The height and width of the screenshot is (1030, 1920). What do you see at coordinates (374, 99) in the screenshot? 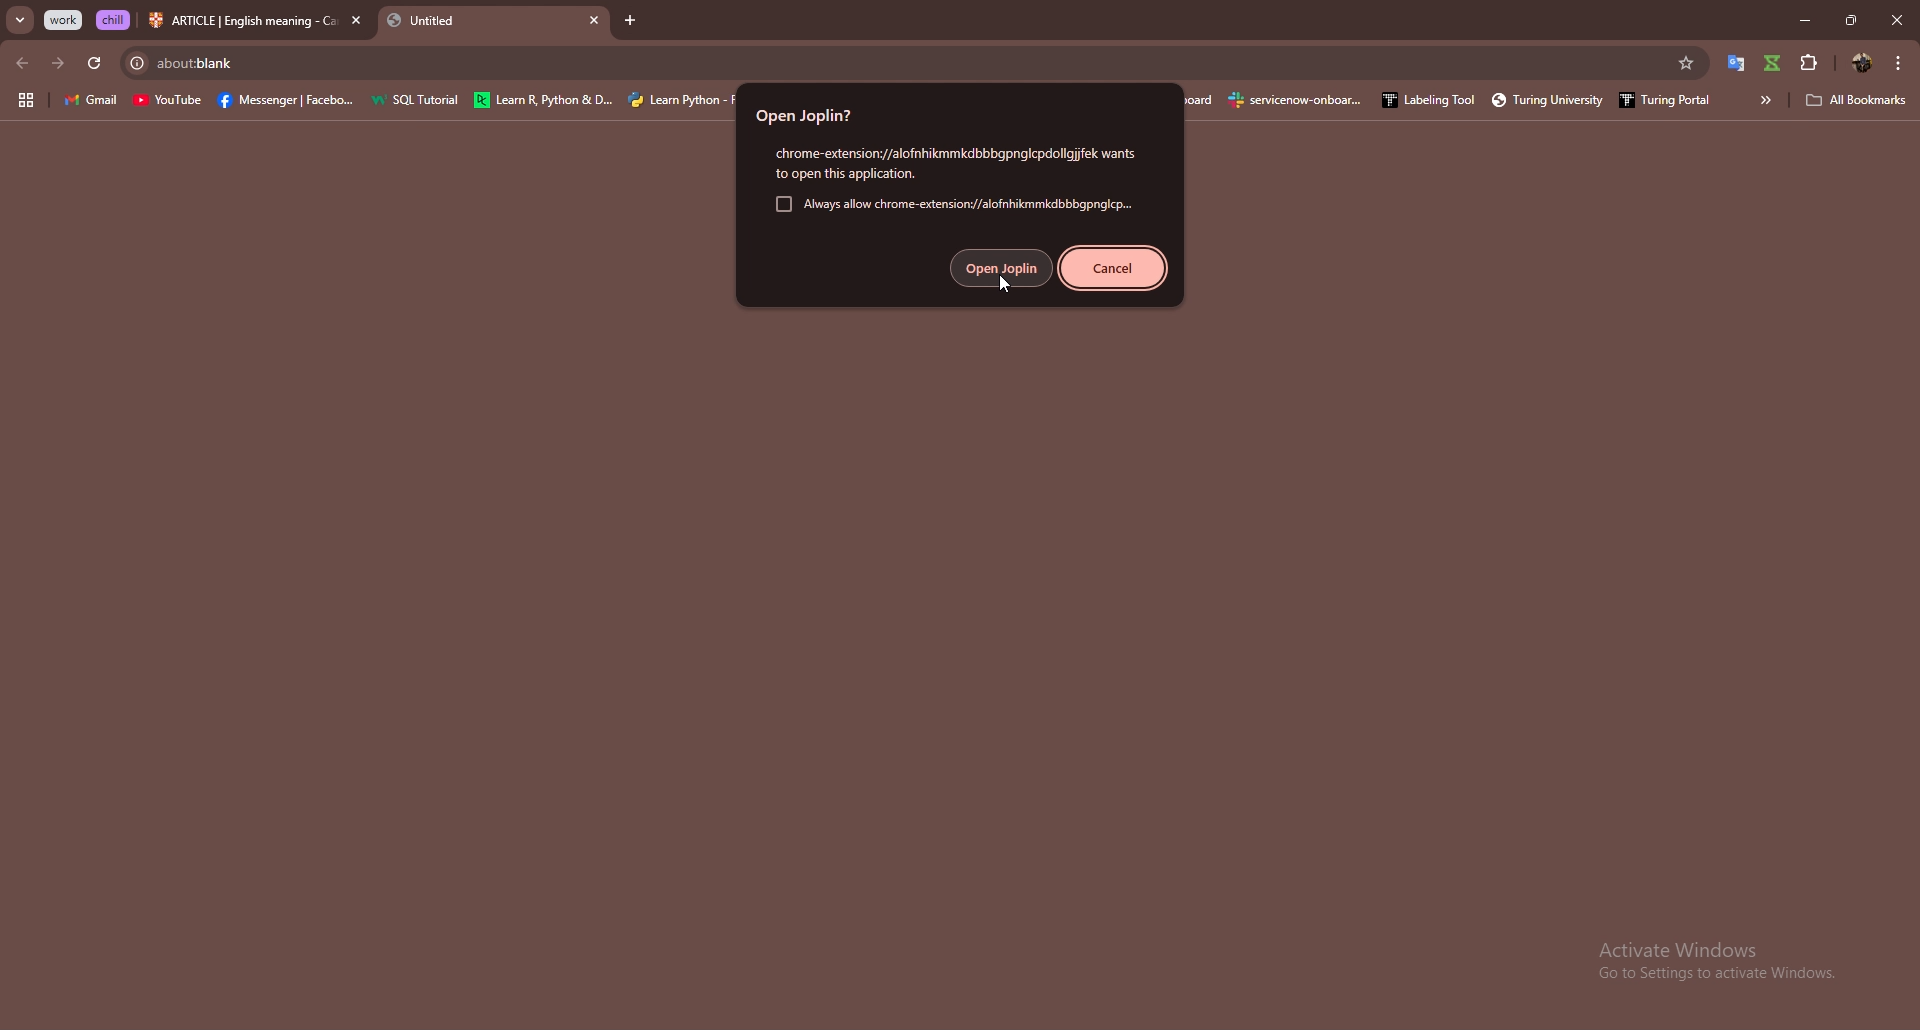
I see `bookmarks bar` at bounding box center [374, 99].